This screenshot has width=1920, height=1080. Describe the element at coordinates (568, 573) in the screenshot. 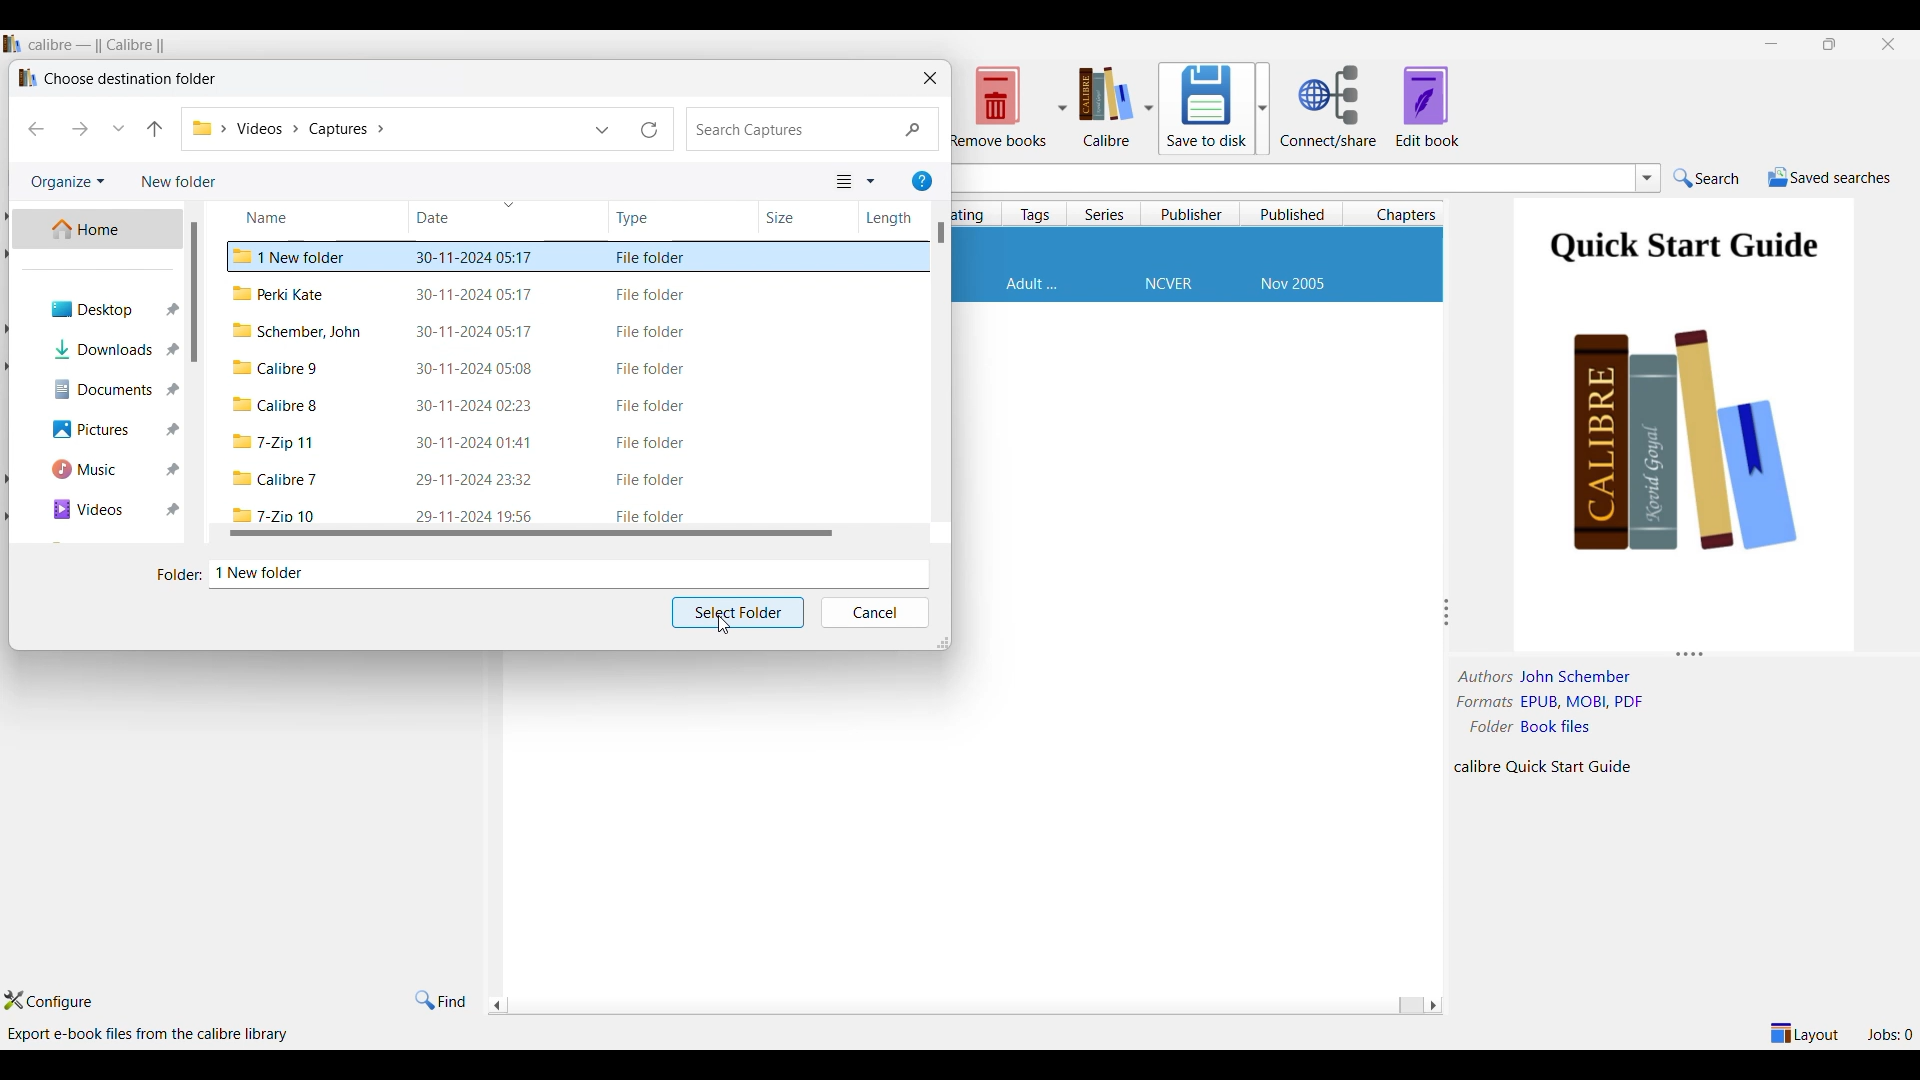

I see `Type in folder name` at that location.